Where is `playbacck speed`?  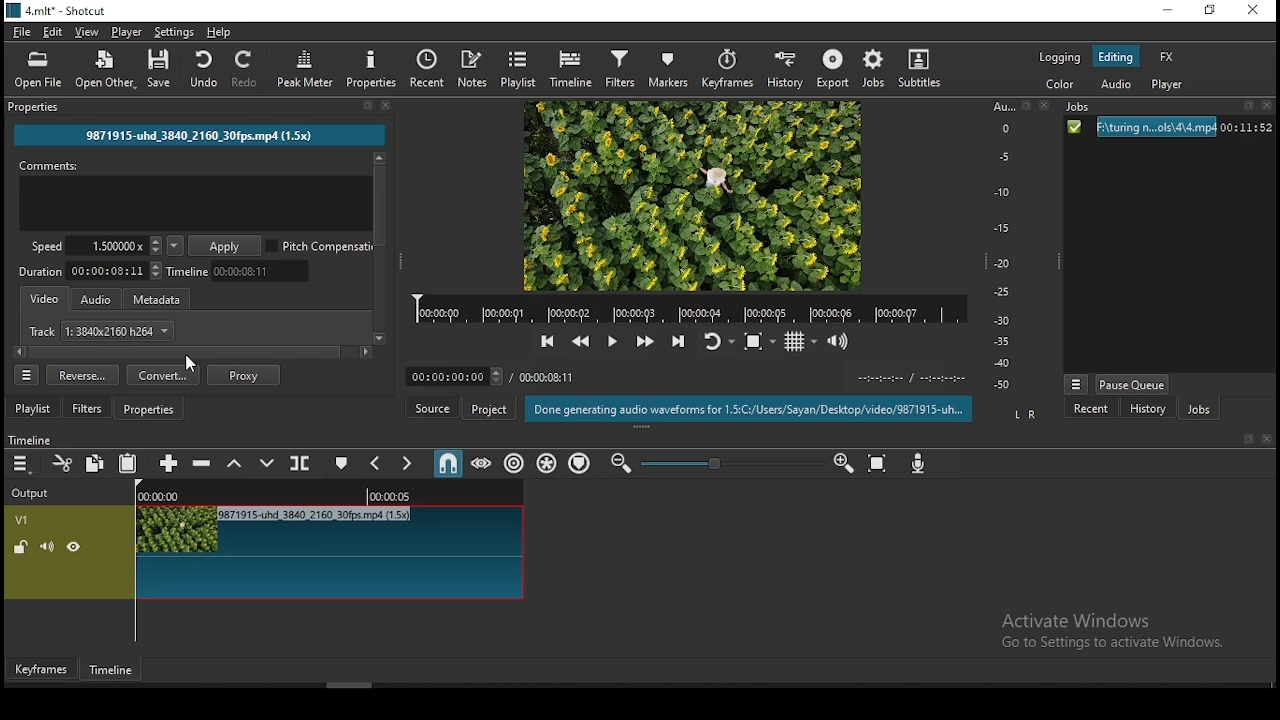
playbacck speed is located at coordinates (96, 246).